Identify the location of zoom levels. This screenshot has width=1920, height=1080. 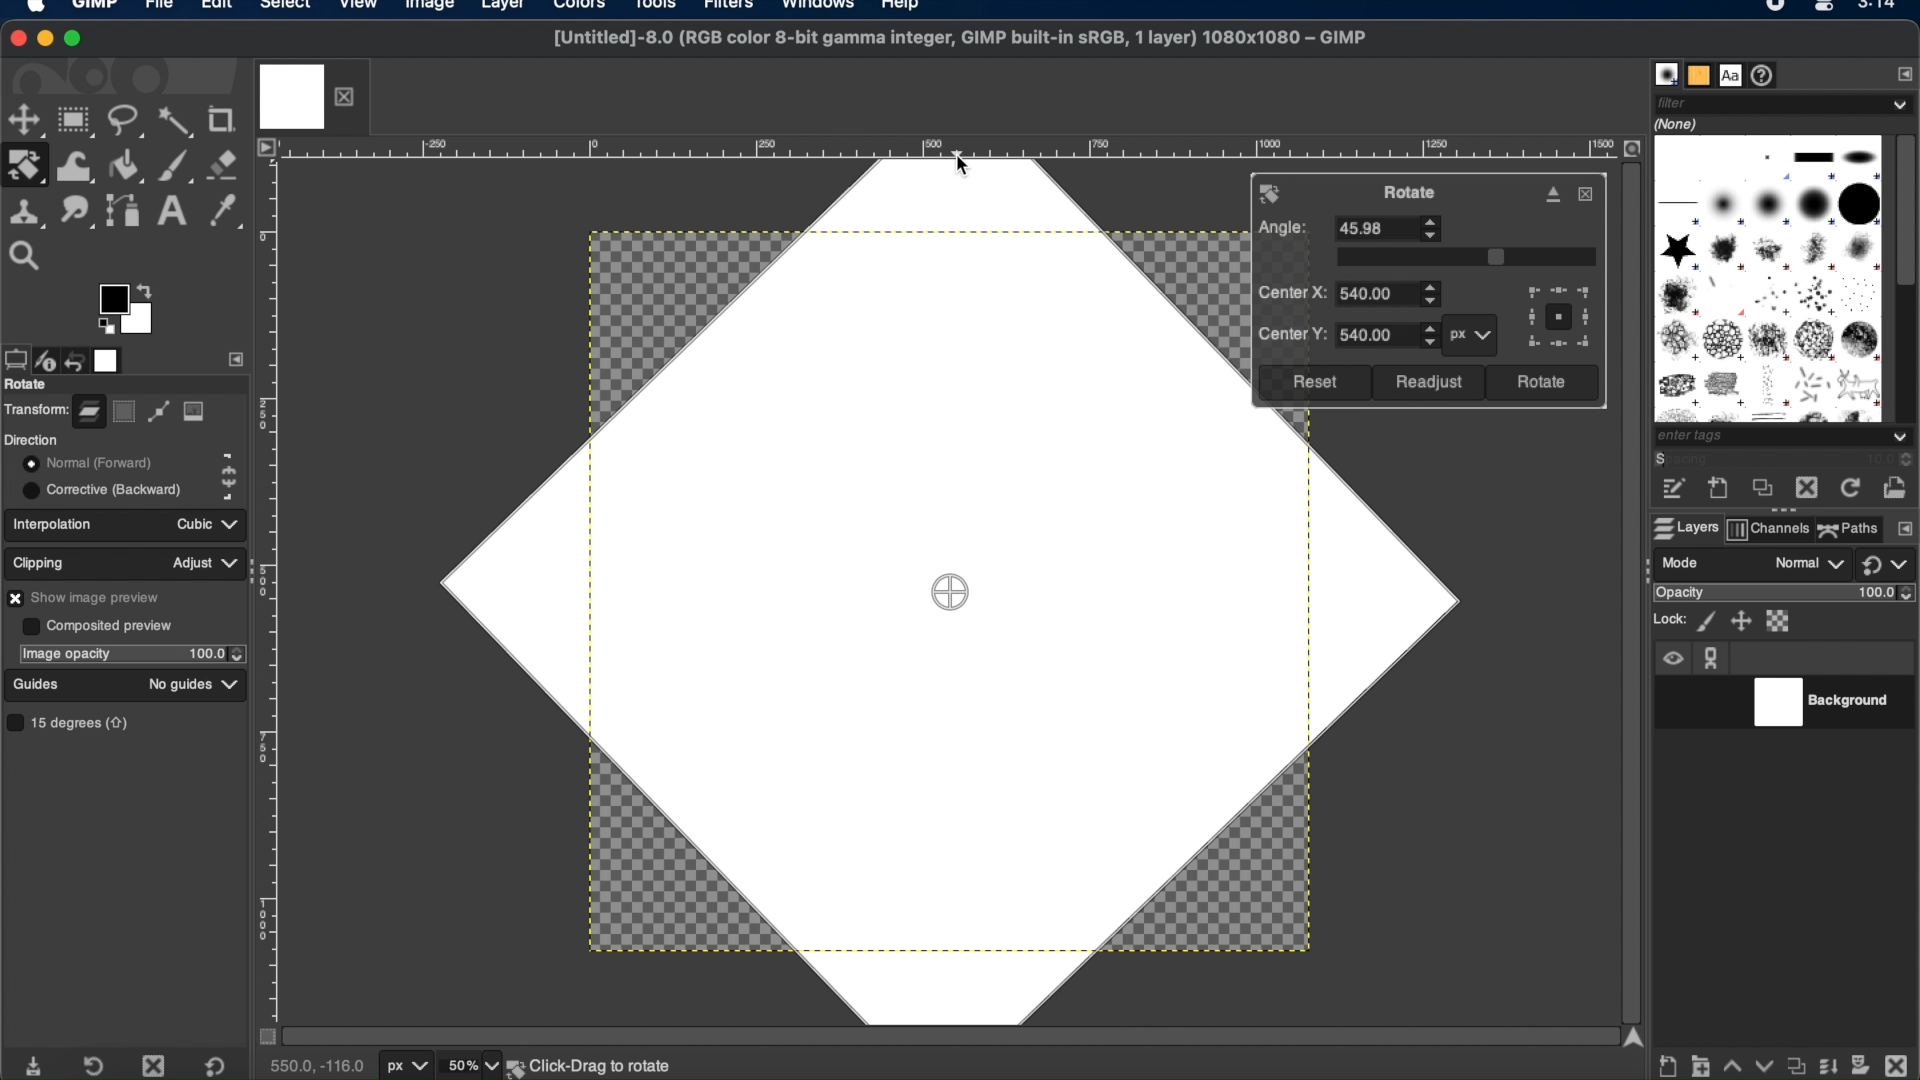
(473, 1066).